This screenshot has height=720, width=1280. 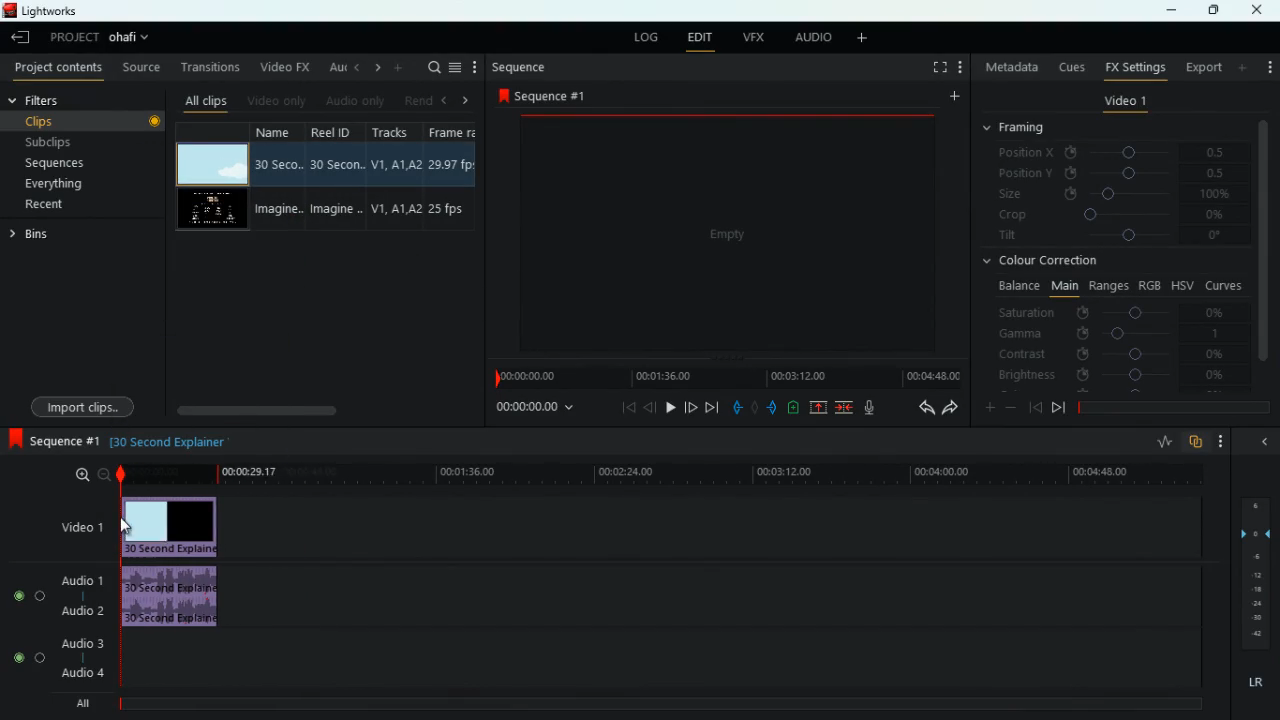 What do you see at coordinates (82, 407) in the screenshot?
I see `import clips` at bounding box center [82, 407].